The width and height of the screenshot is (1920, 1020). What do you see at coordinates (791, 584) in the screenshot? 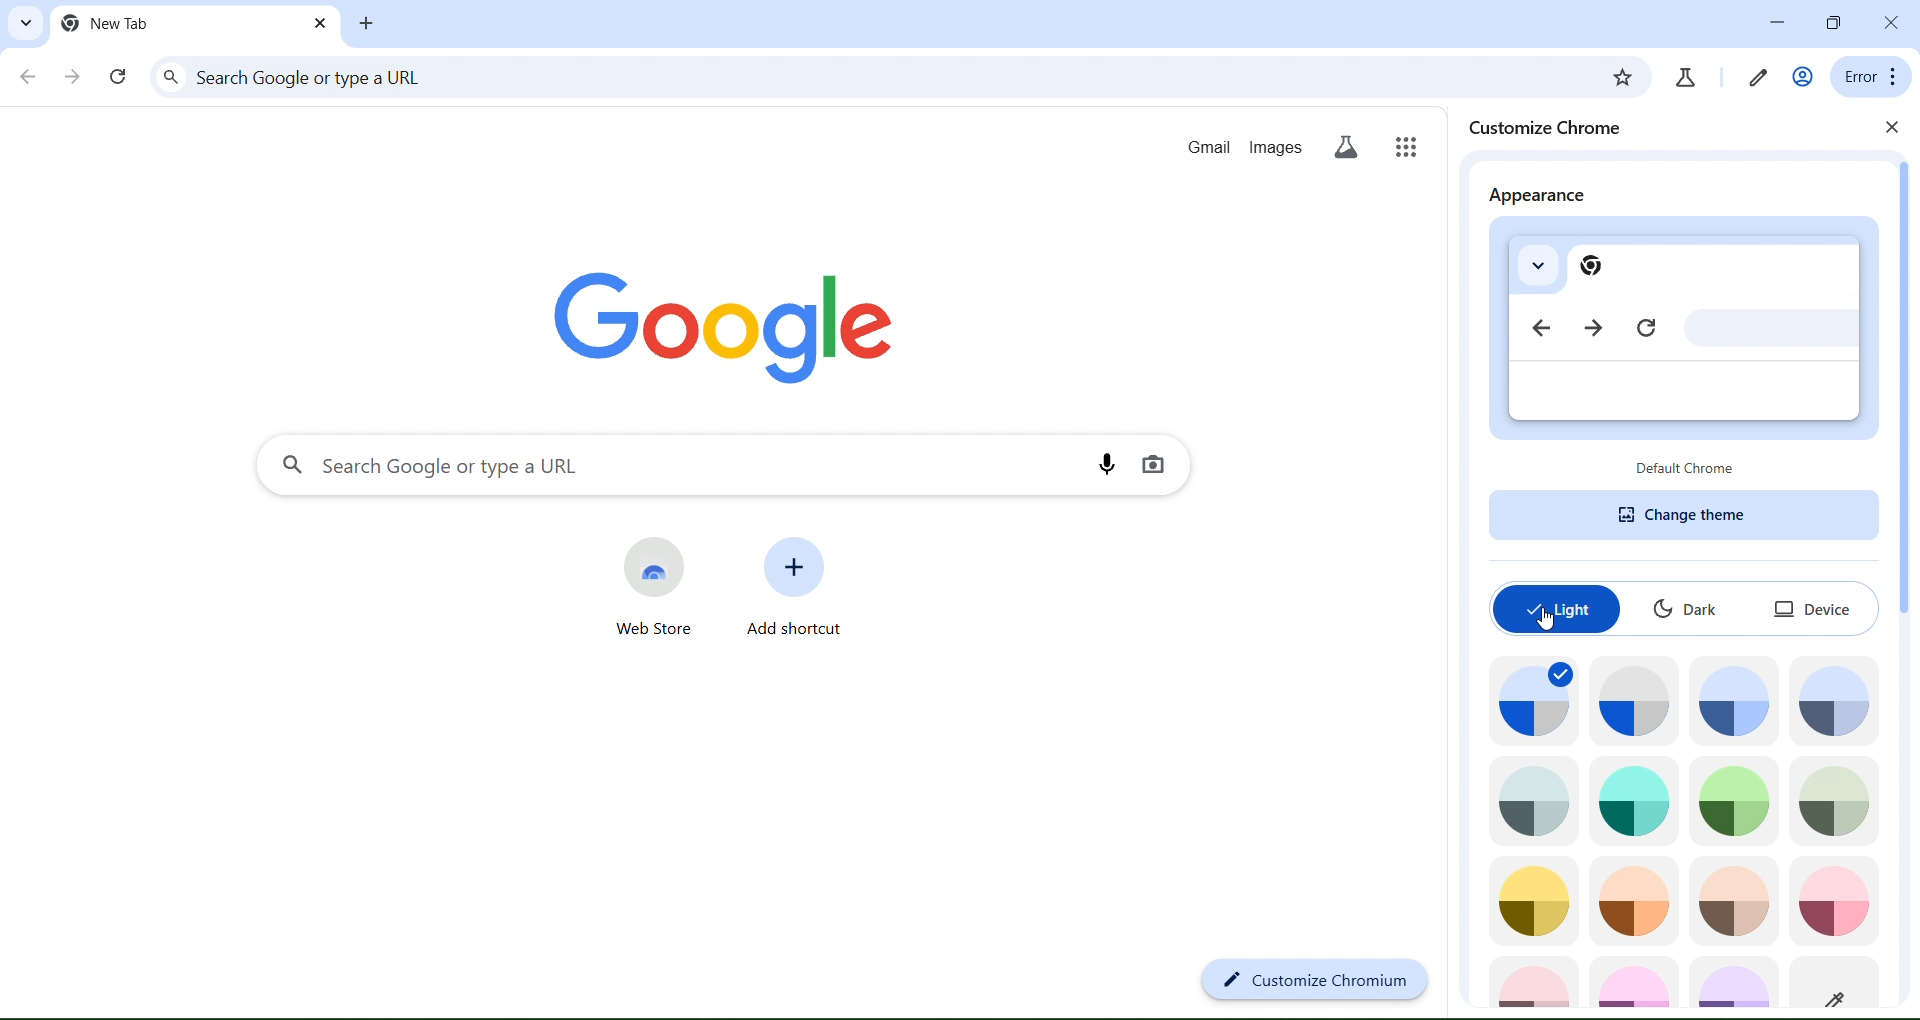
I see `add shortcut` at bounding box center [791, 584].